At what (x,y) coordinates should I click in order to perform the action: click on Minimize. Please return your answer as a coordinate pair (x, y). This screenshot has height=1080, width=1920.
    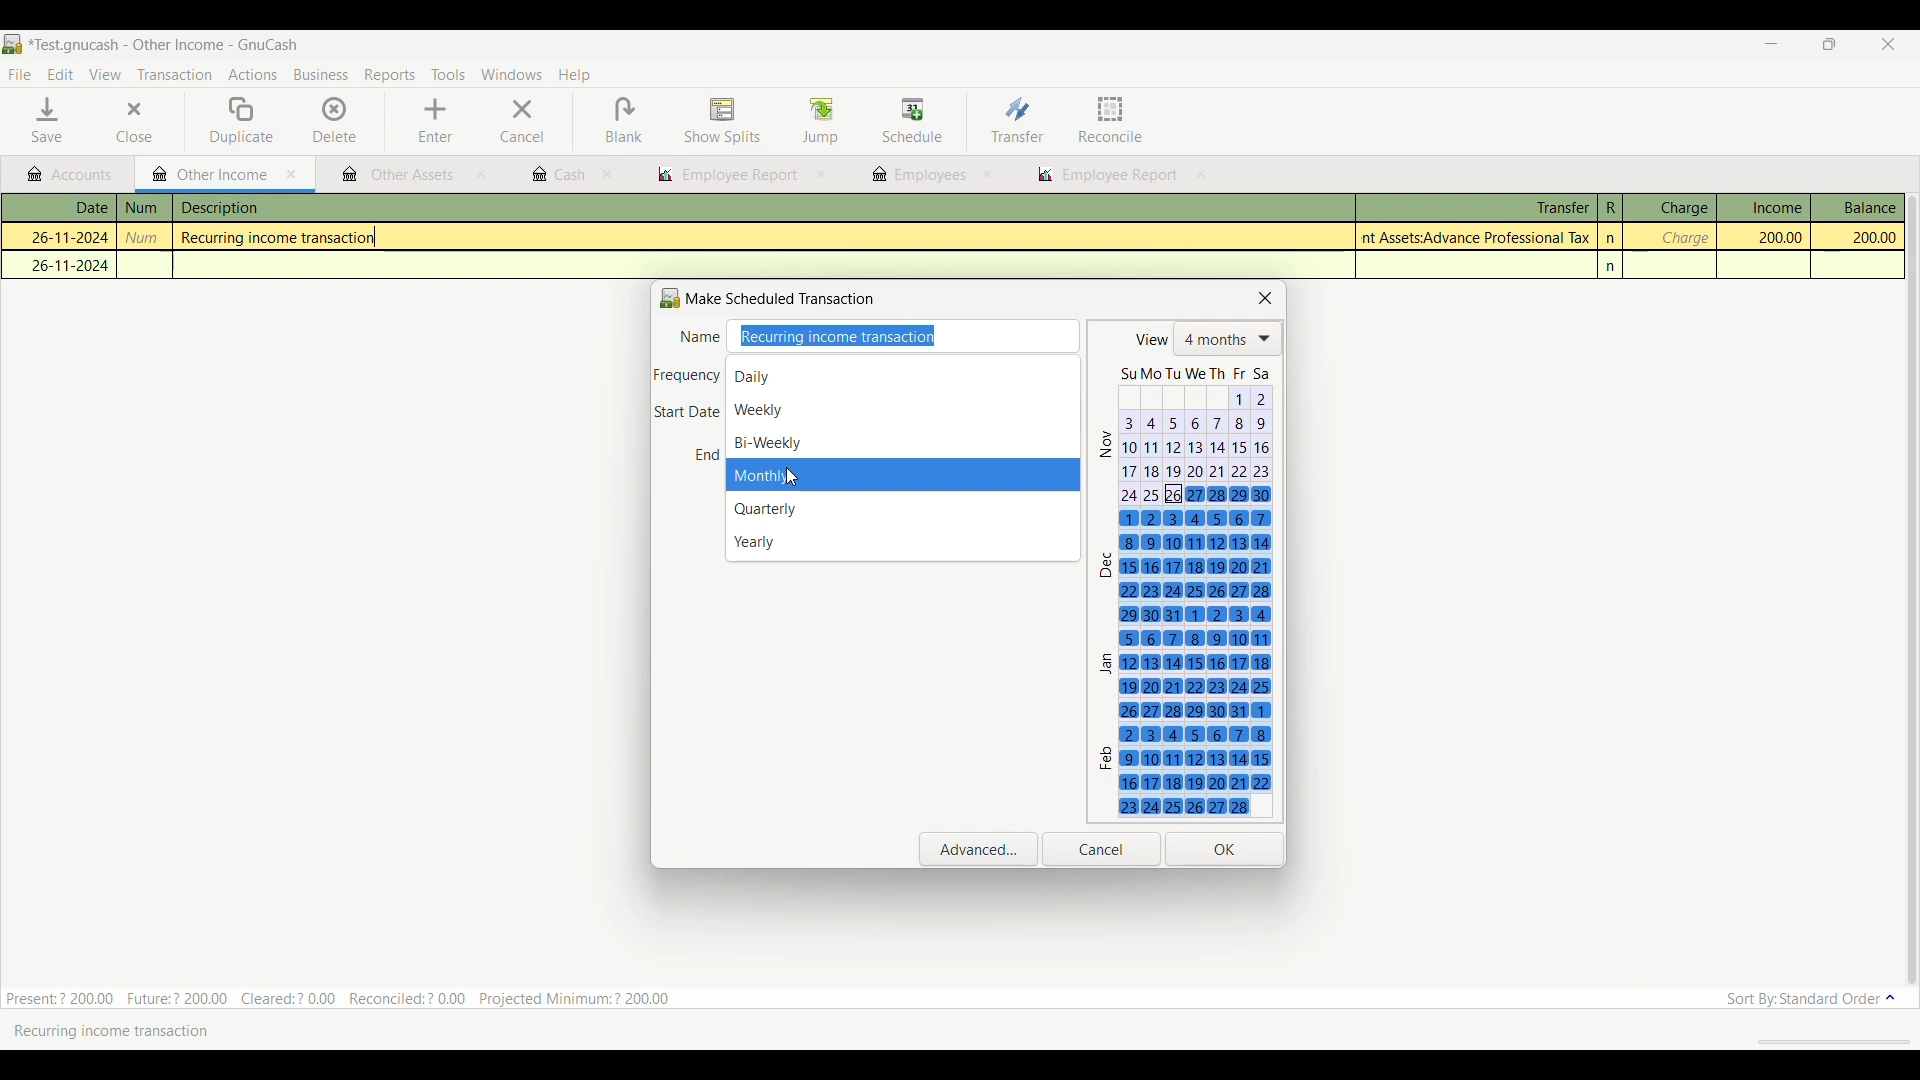
    Looking at the image, I should click on (1768, 45).